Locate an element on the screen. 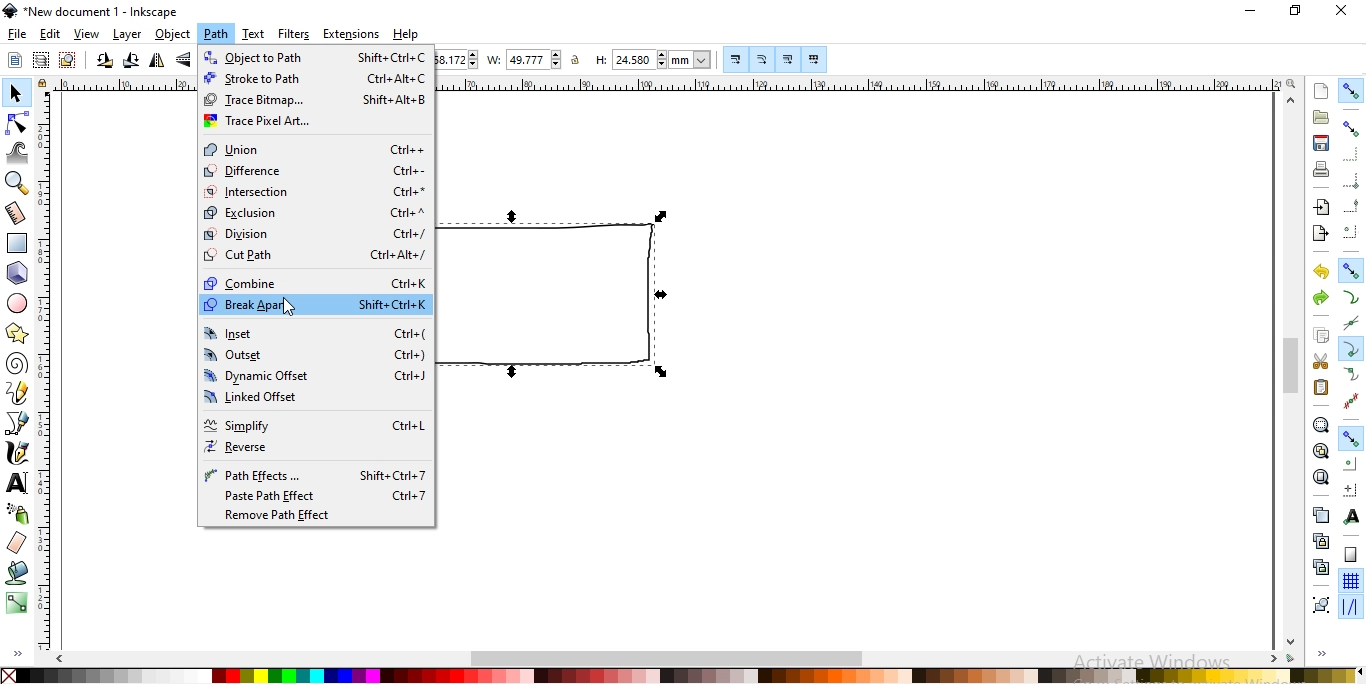 Image resolution: width=1366 pixels, height=684 pixels.  is located at coordinates (789, 59).